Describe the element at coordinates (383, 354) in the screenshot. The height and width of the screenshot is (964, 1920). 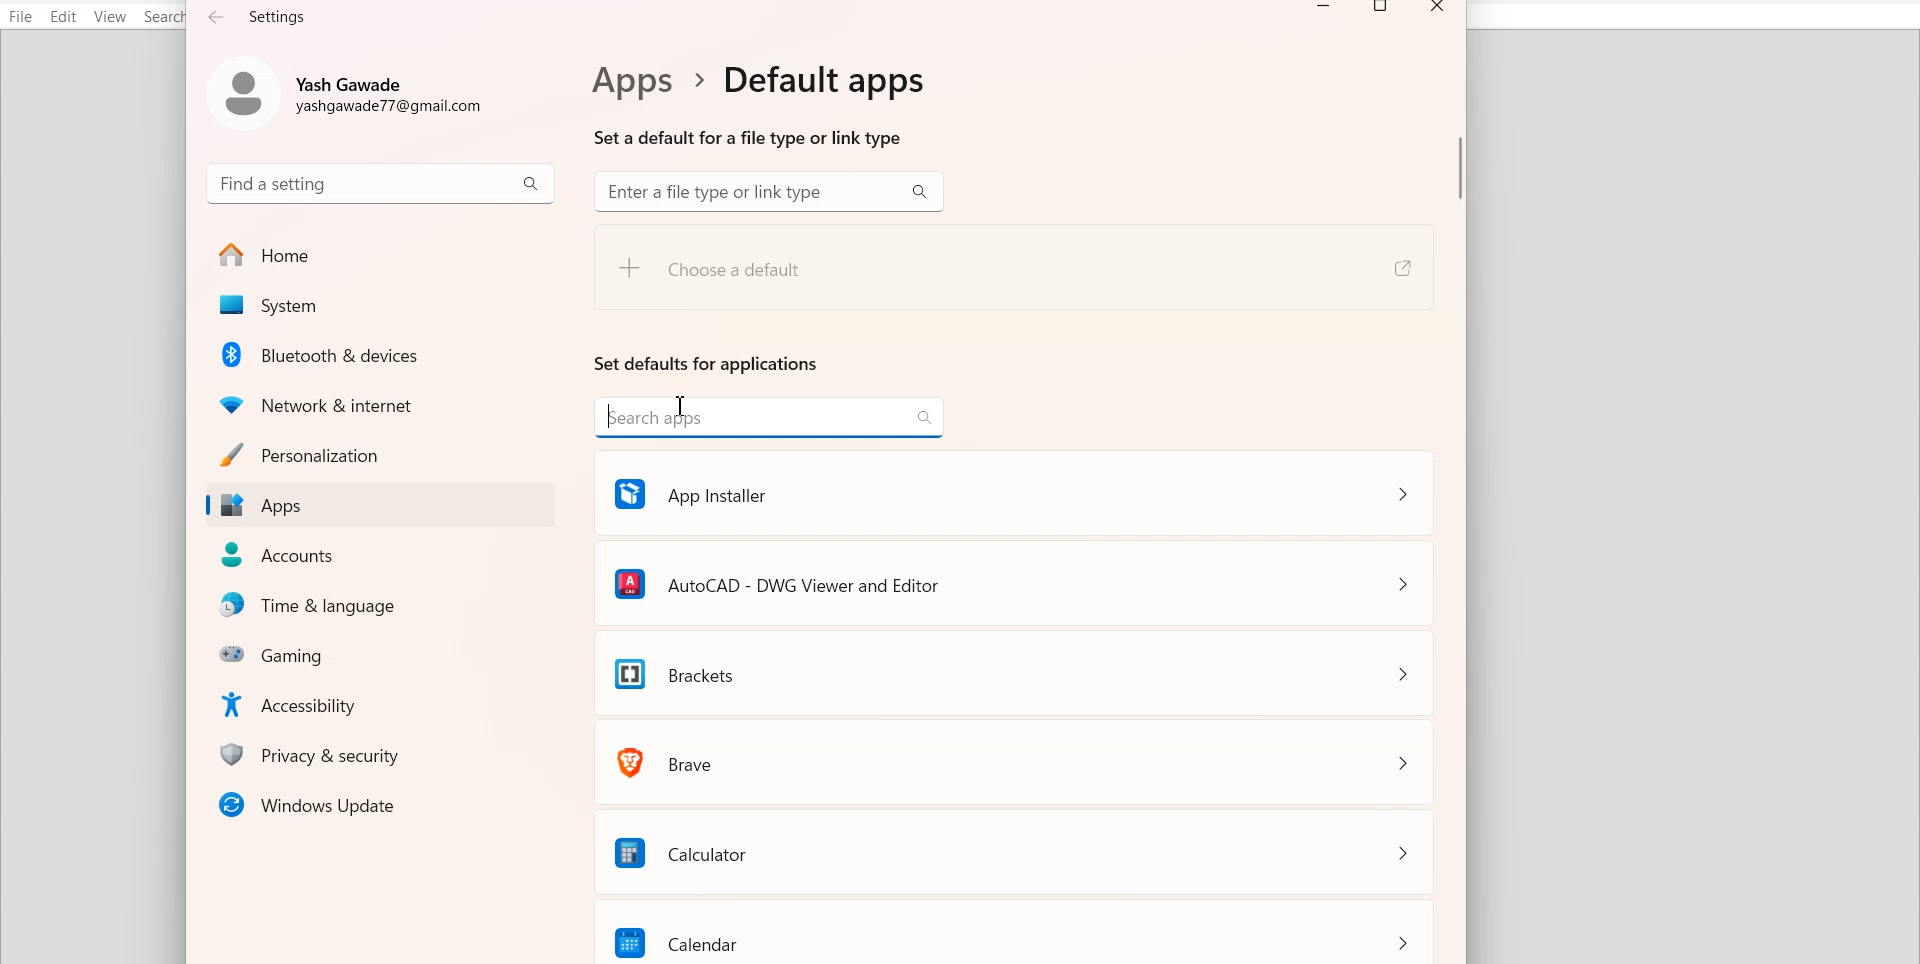
I see `Bluetooth & Devices` at that location.